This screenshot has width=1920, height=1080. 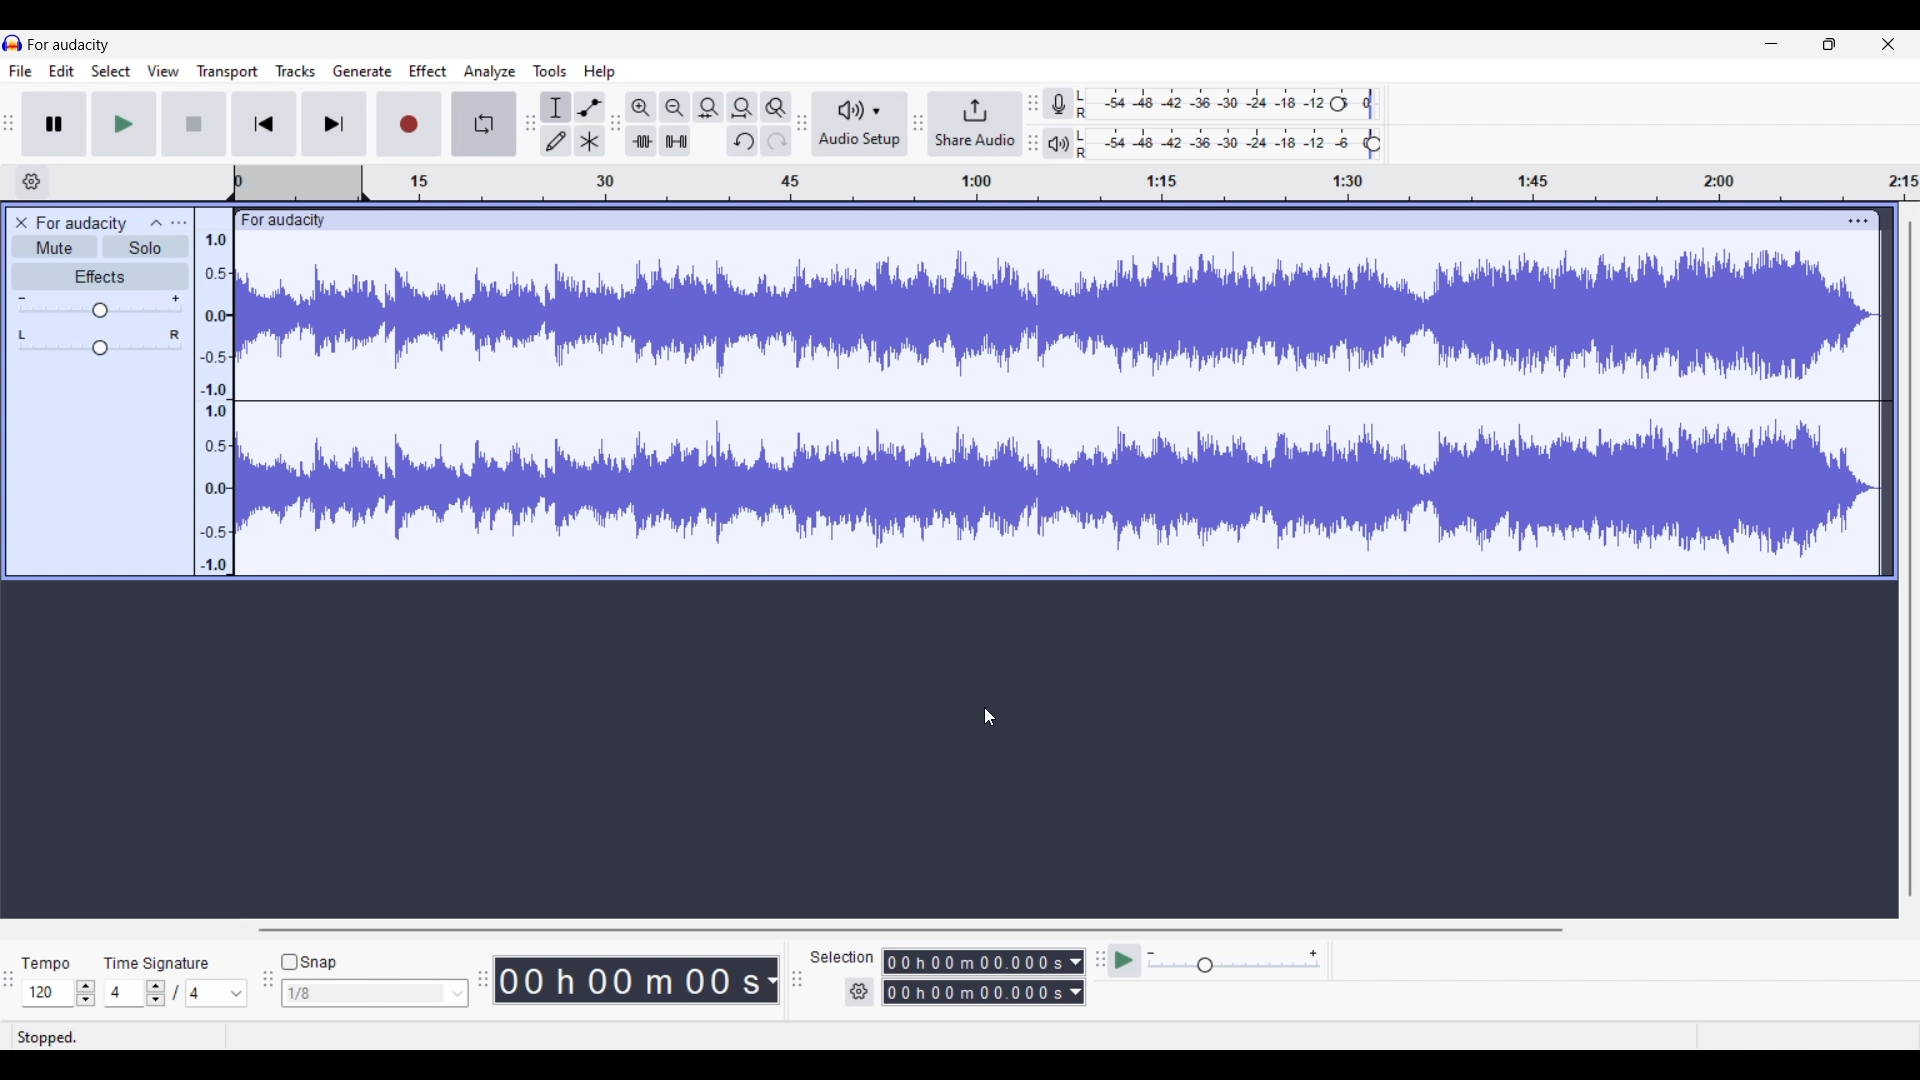 I want to click on Snap options, so click(x=458, y=993).